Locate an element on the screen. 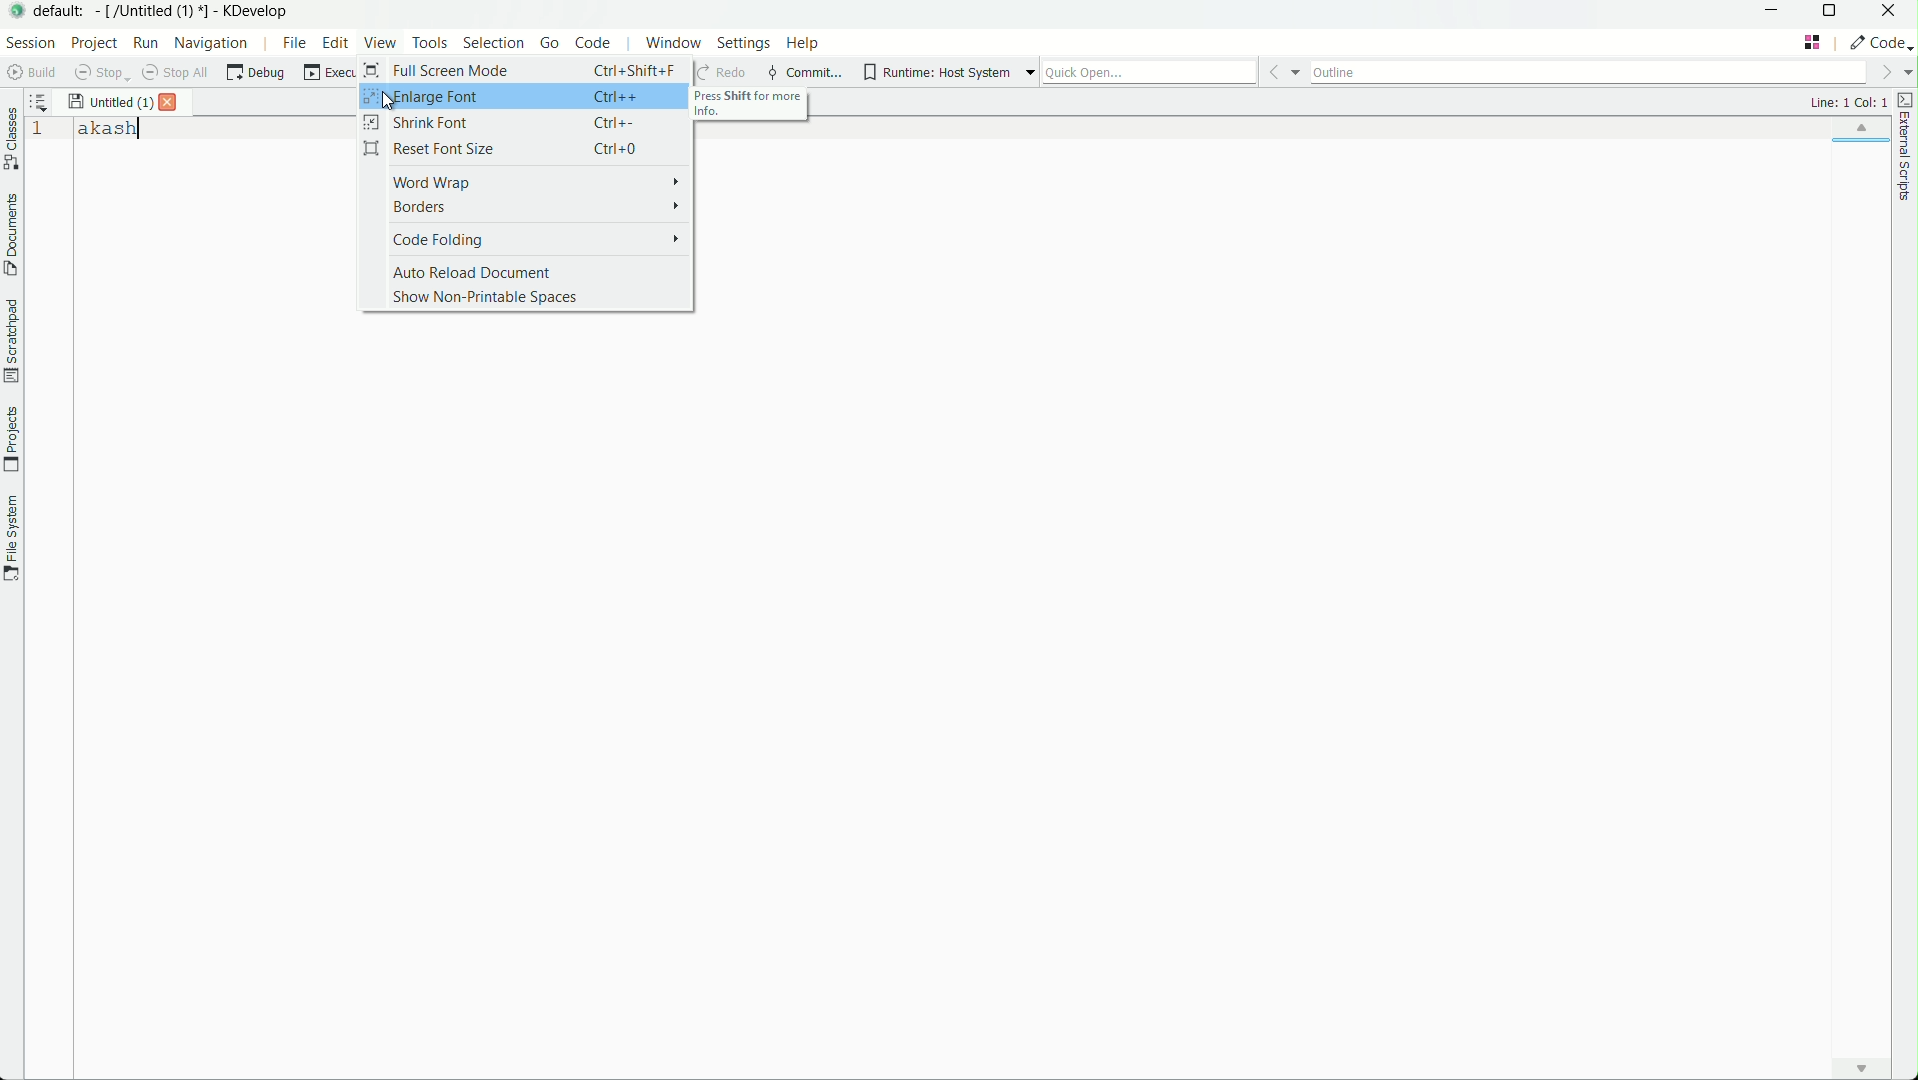 The height and width of the screenshot is (1080, 1918). document is located at coordinates (12, 236).